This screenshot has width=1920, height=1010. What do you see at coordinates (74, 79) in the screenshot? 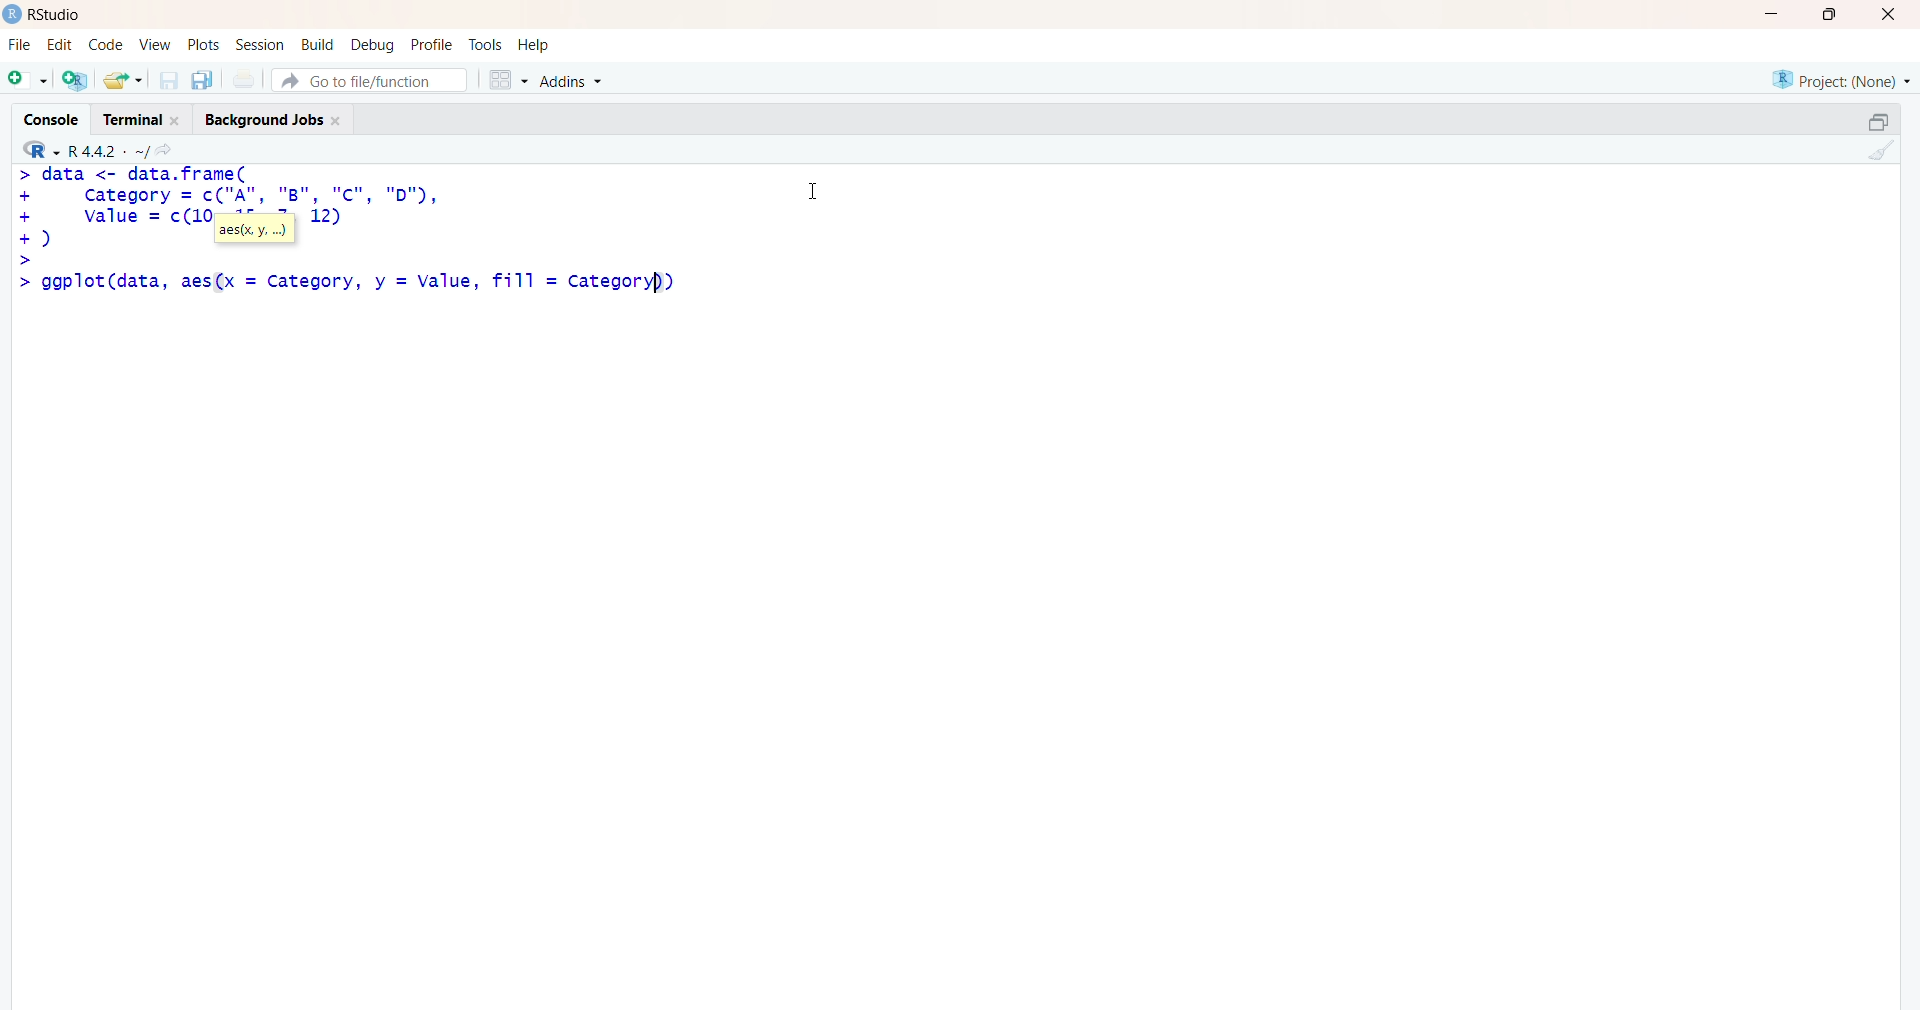
I see `create a project` at bounding box center [74, 79].